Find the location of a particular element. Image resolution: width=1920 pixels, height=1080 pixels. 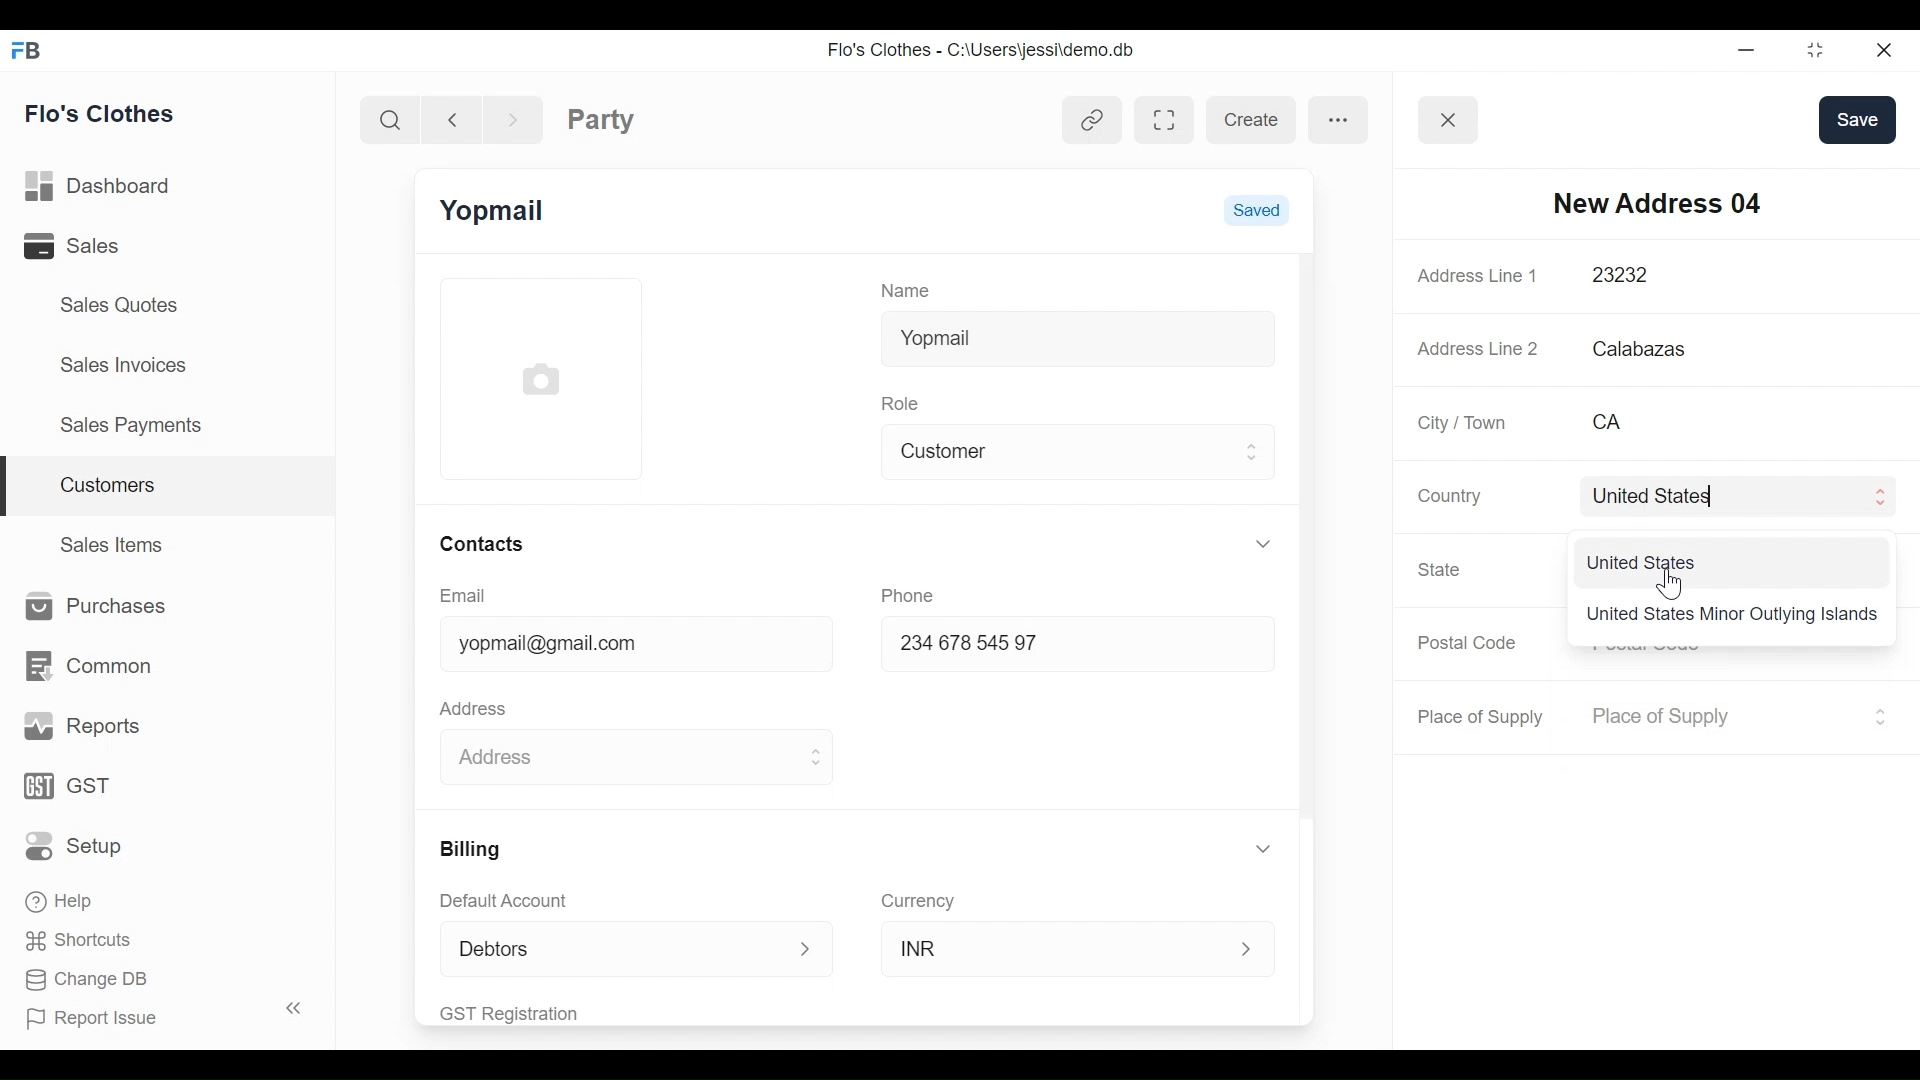

Phone is located at coordinates (914, 593).